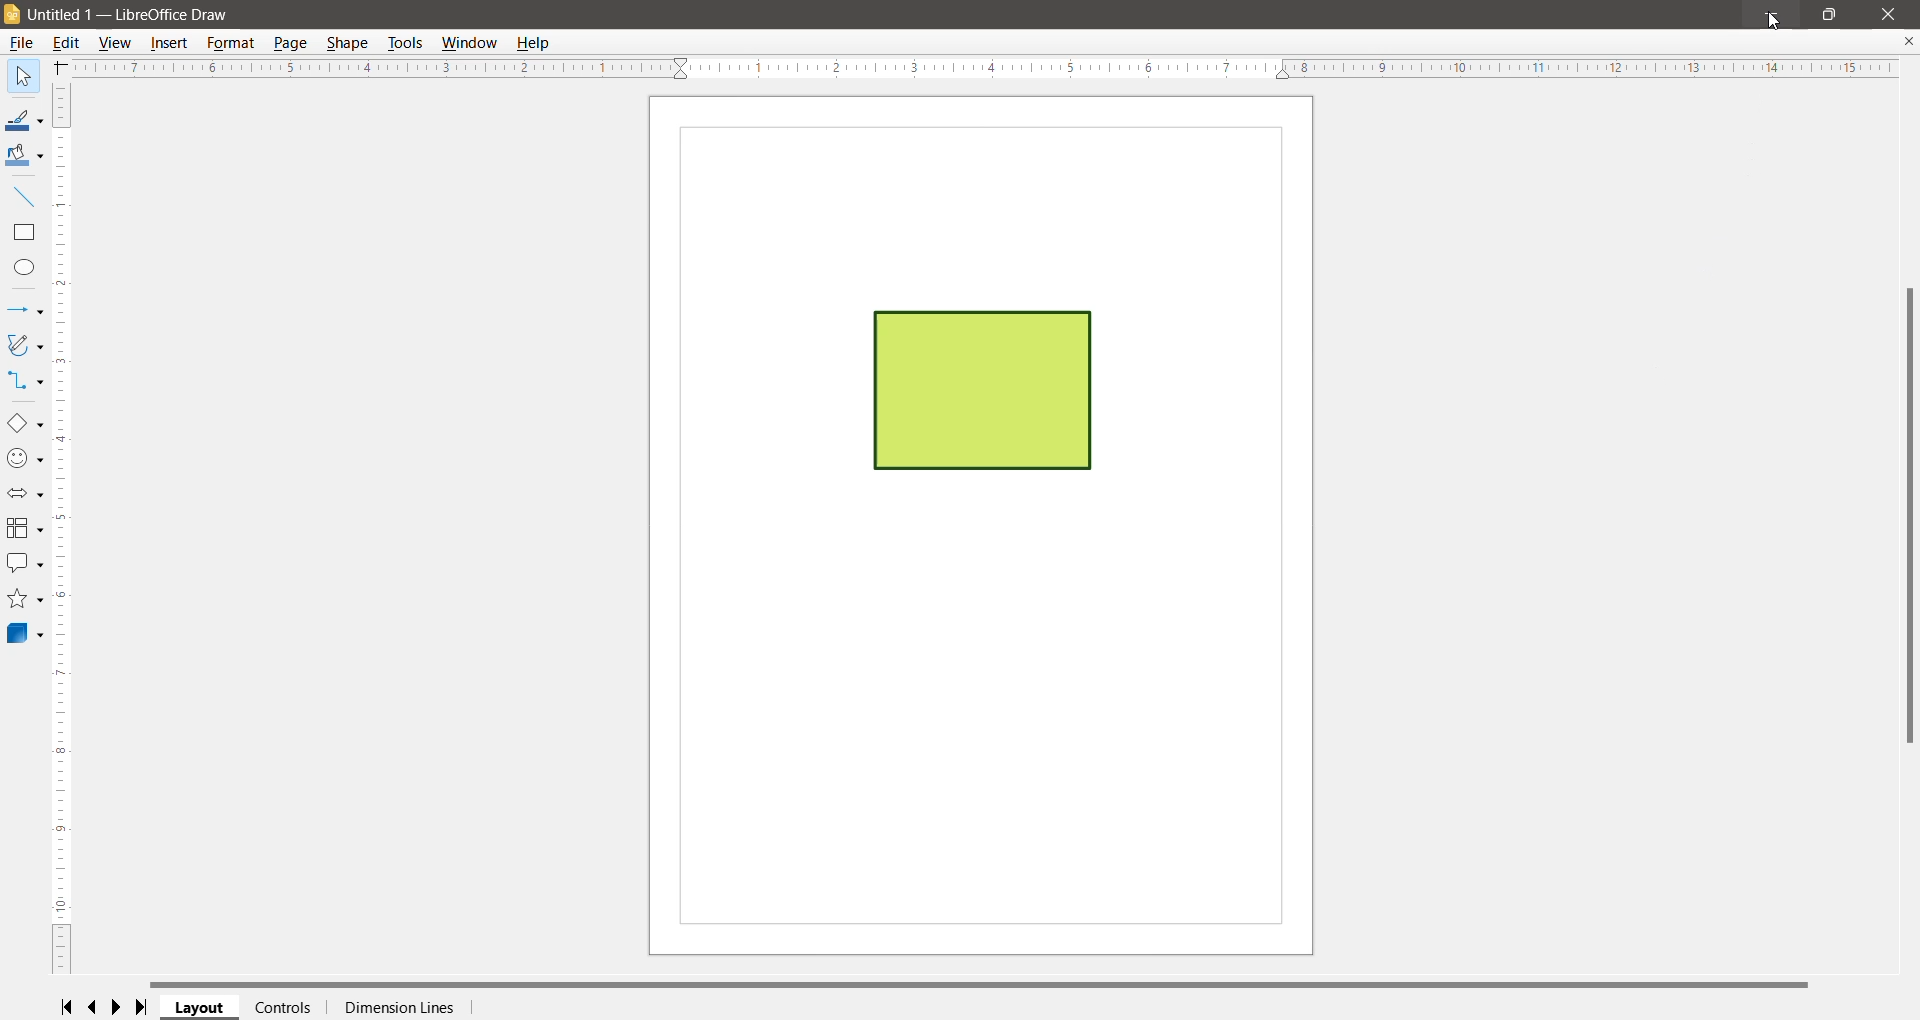 The image size is (1920, 1020). What do you see at coordinates (121, 1007) in the screenshot?
I see `Scroll to next page` at bounding box center [121, 1007].